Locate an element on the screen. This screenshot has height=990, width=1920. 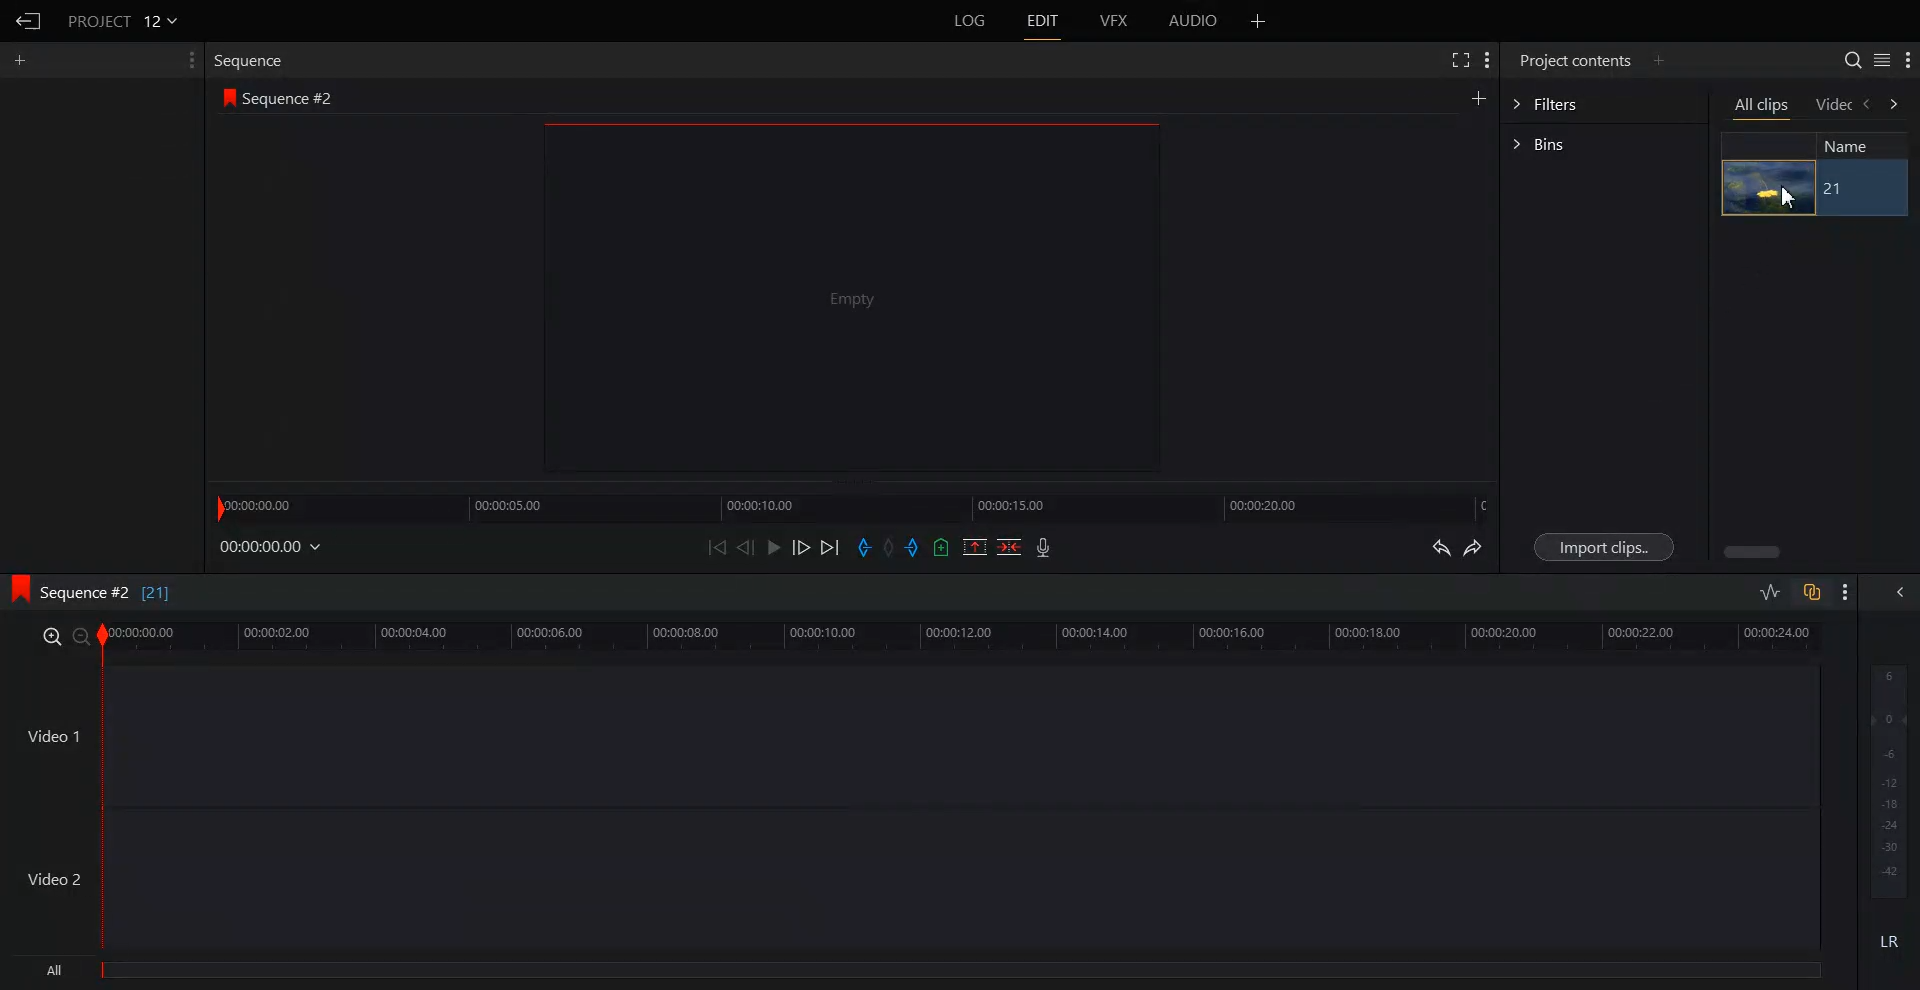
Import clips is located at coordinates (1602, 547).